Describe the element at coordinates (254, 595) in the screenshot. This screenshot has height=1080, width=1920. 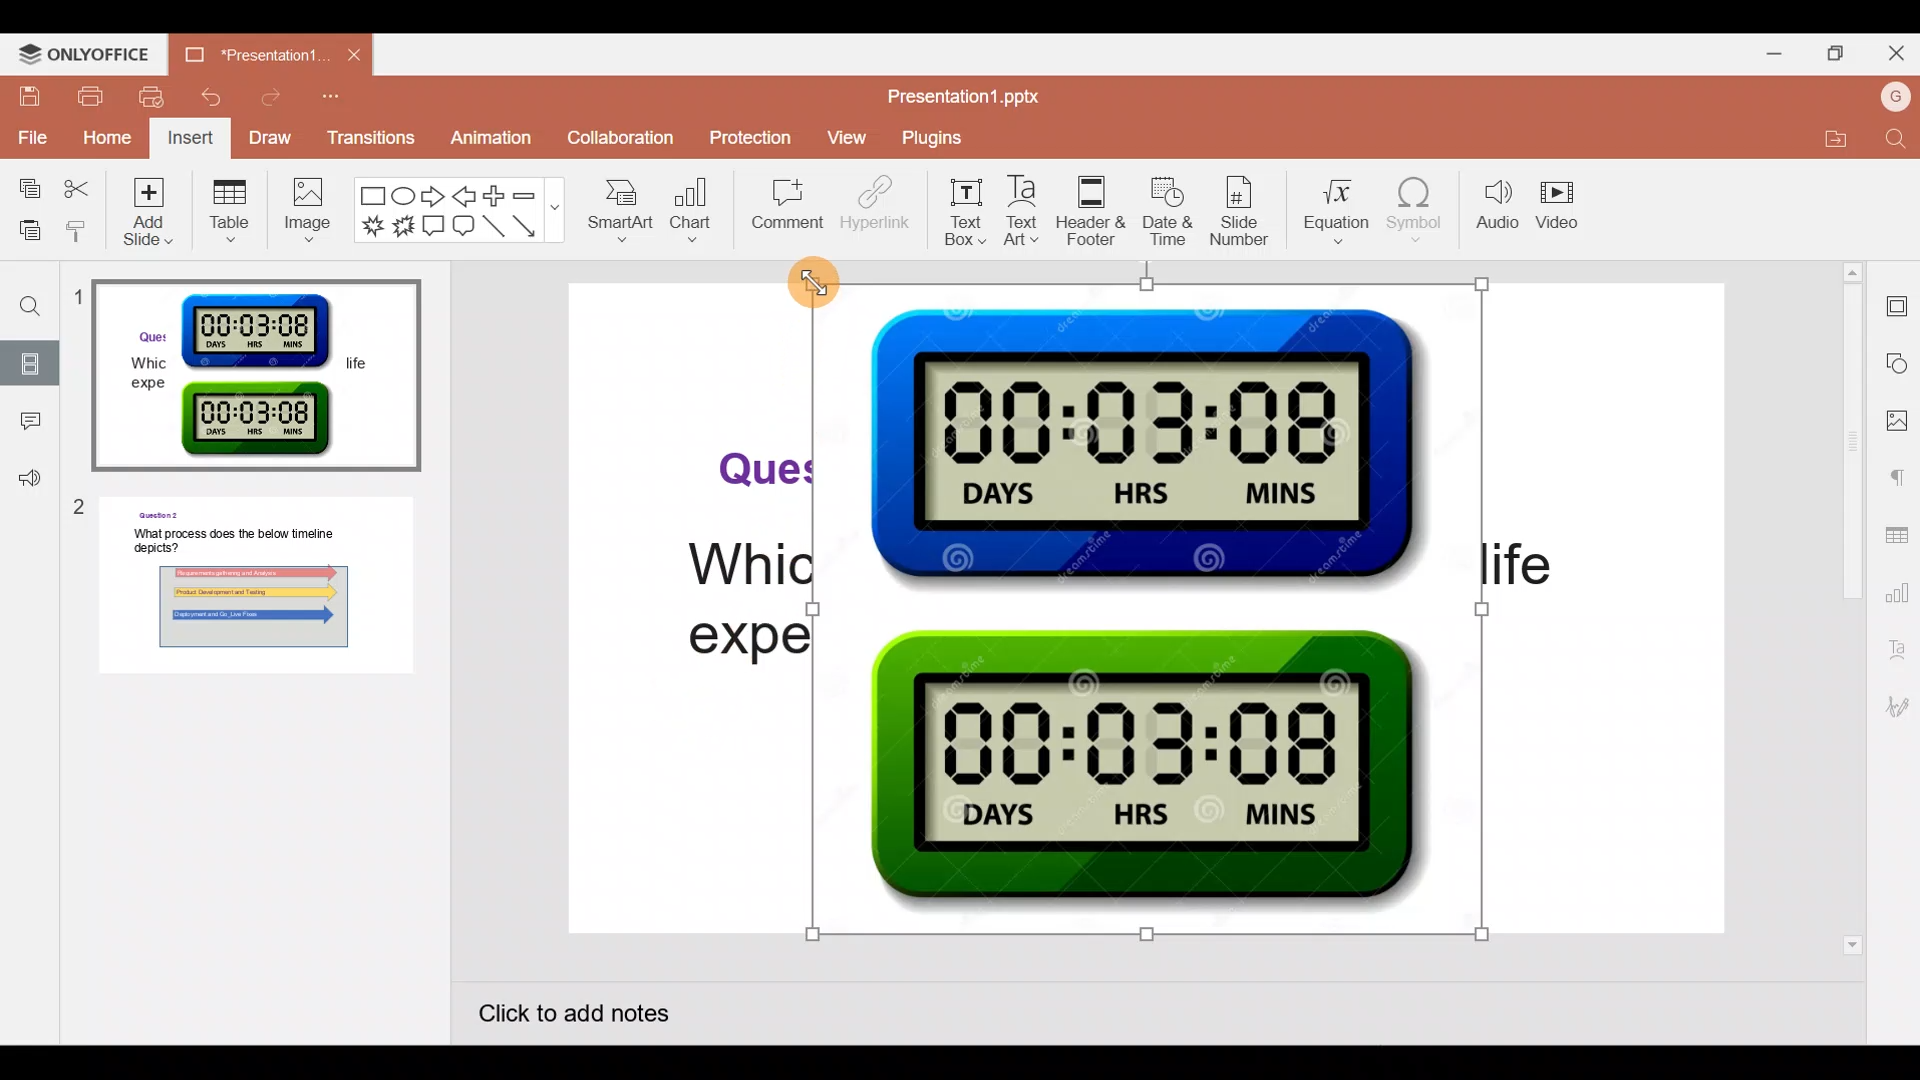
I see `Slide 2 preview` at that location.